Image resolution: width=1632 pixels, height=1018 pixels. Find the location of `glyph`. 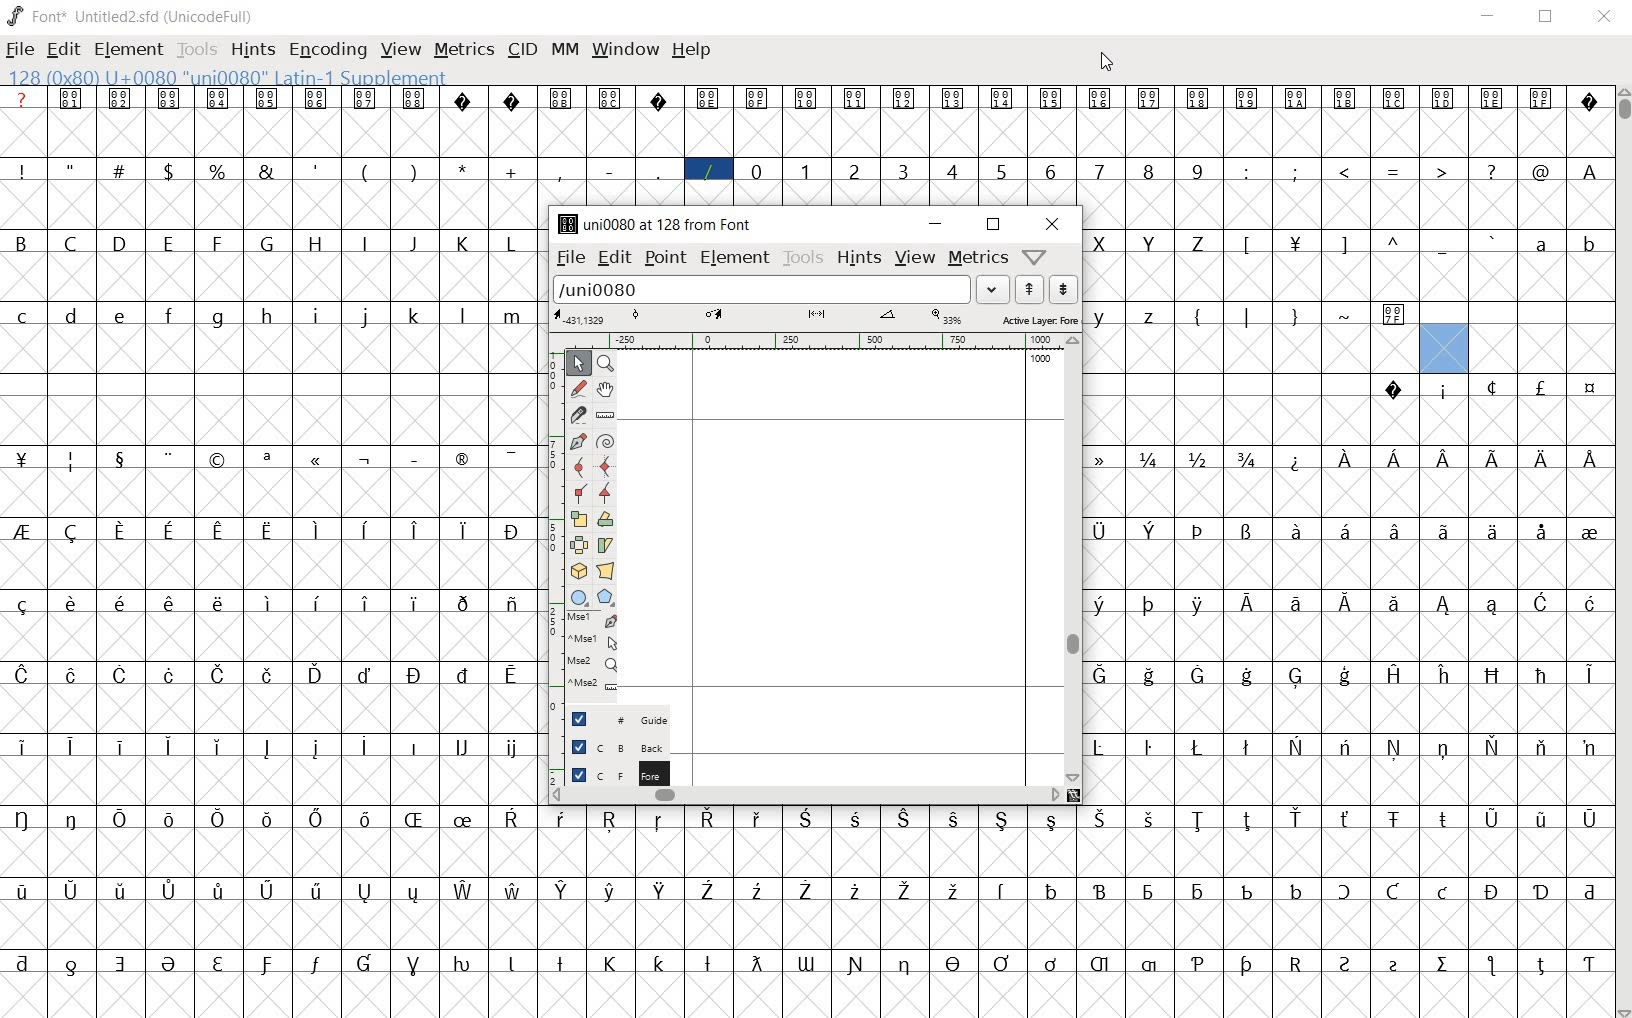

glyph is located at coordinates (218, 461).